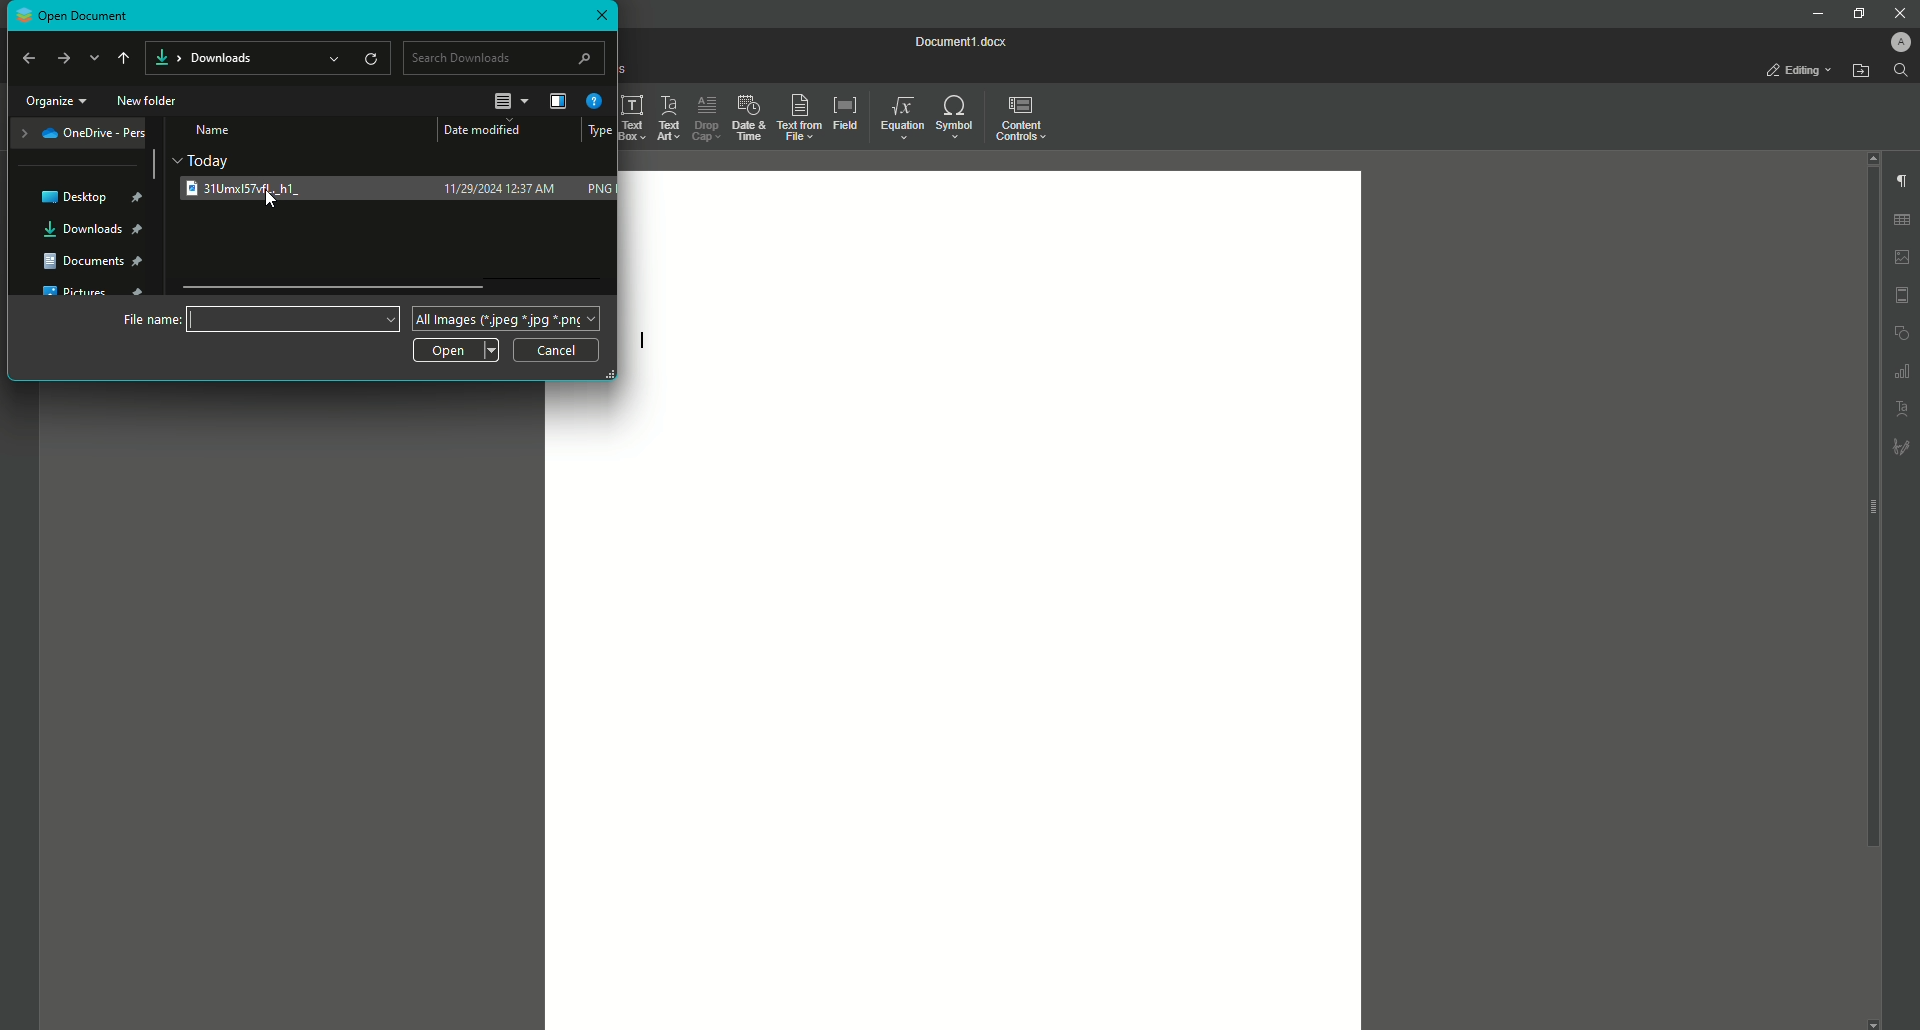 Image resolution: width=1920 pixels, height=1030 pixels. I want to click on File name, so click(259, 318).